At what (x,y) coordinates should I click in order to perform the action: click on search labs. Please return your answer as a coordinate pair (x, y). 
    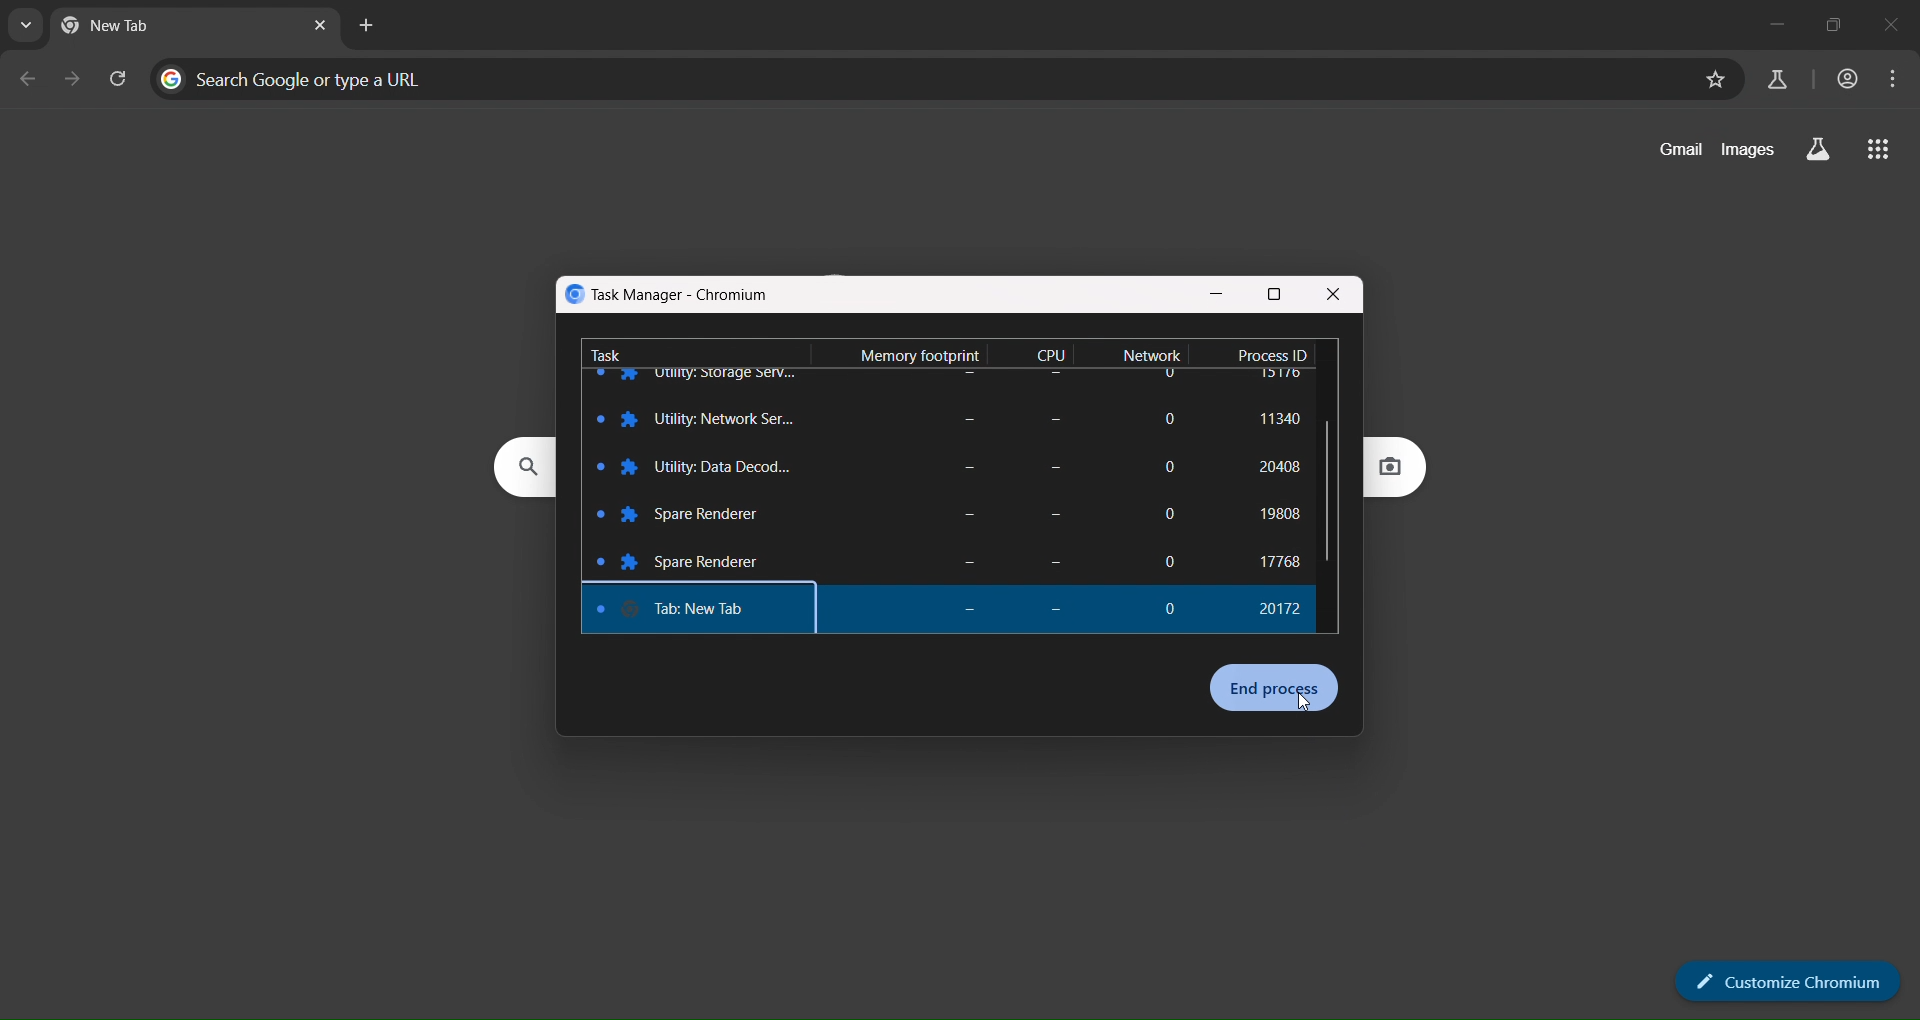
    Looking at the image, I should click on (1815, 149).